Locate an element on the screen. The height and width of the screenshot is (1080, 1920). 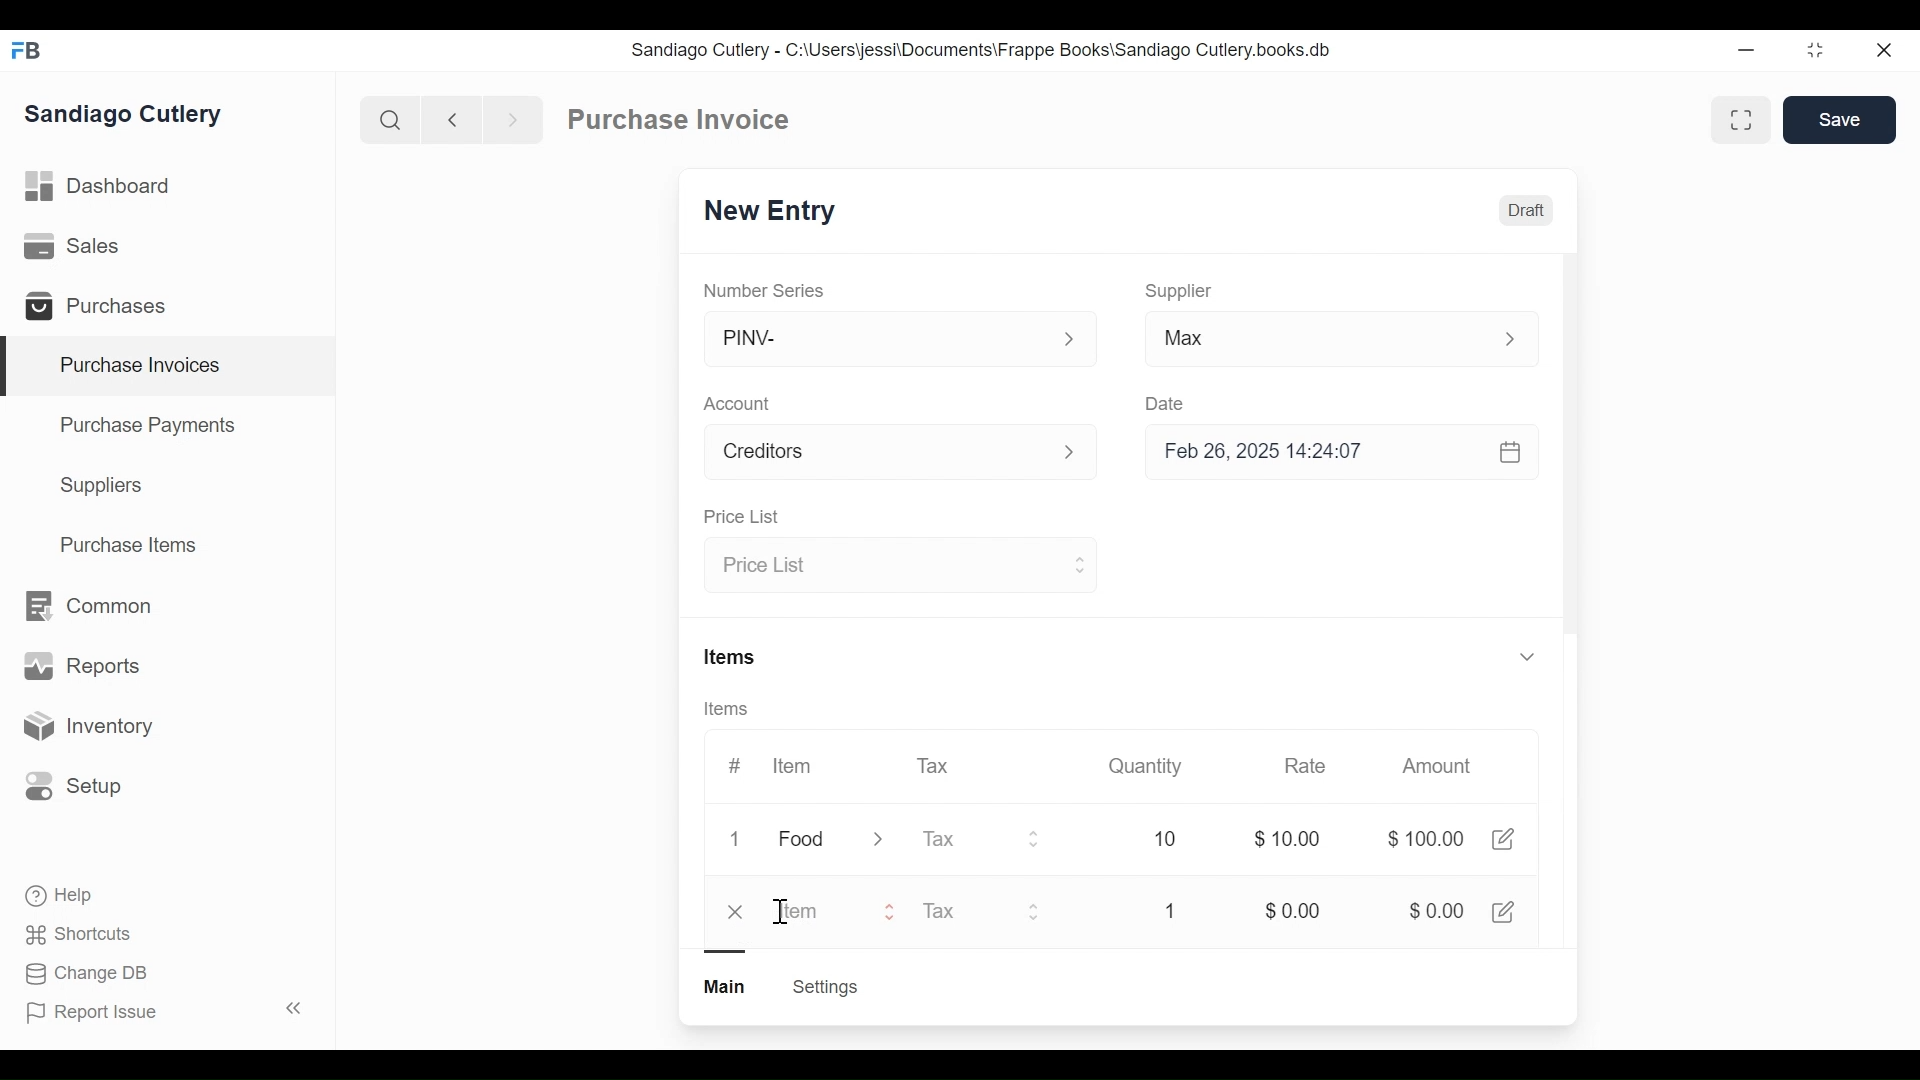
$0.00 is located at coordinates (1436, 910).